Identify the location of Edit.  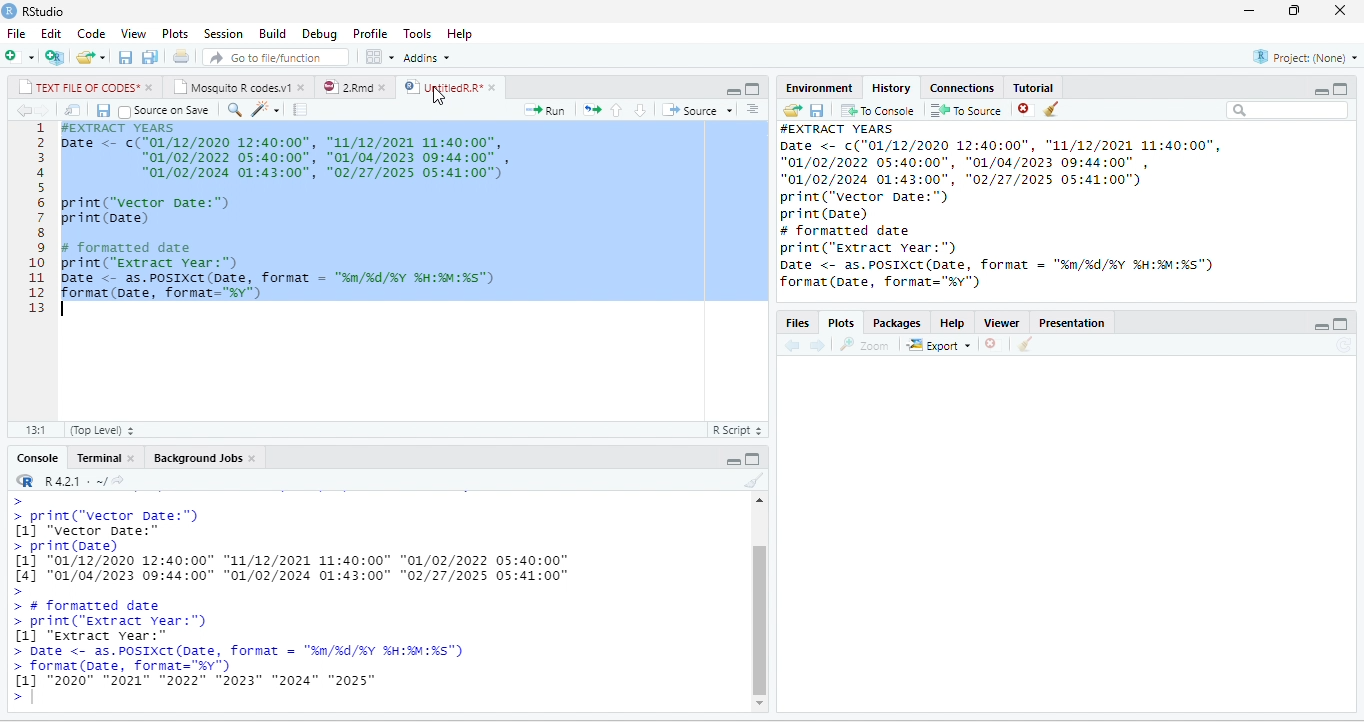
(51, 34).